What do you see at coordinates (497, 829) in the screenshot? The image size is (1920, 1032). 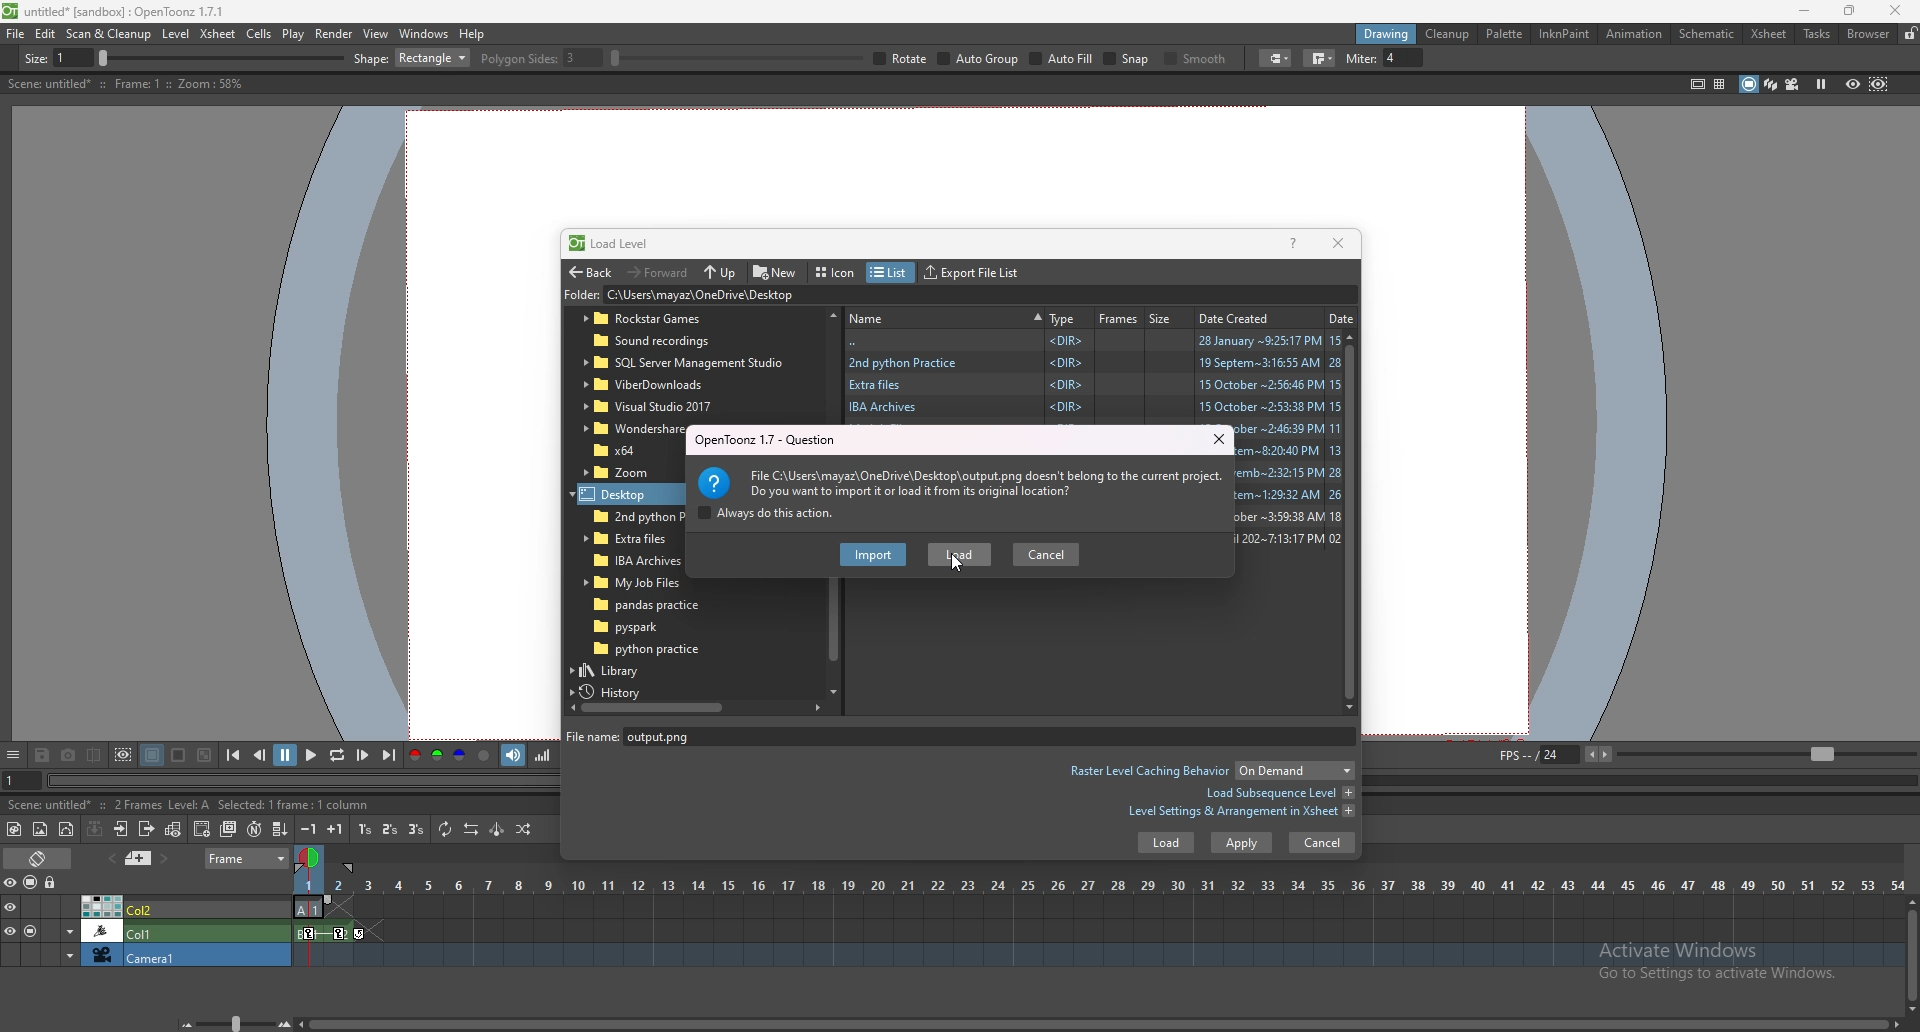 I see `swing` at bounding box center [497, 829].